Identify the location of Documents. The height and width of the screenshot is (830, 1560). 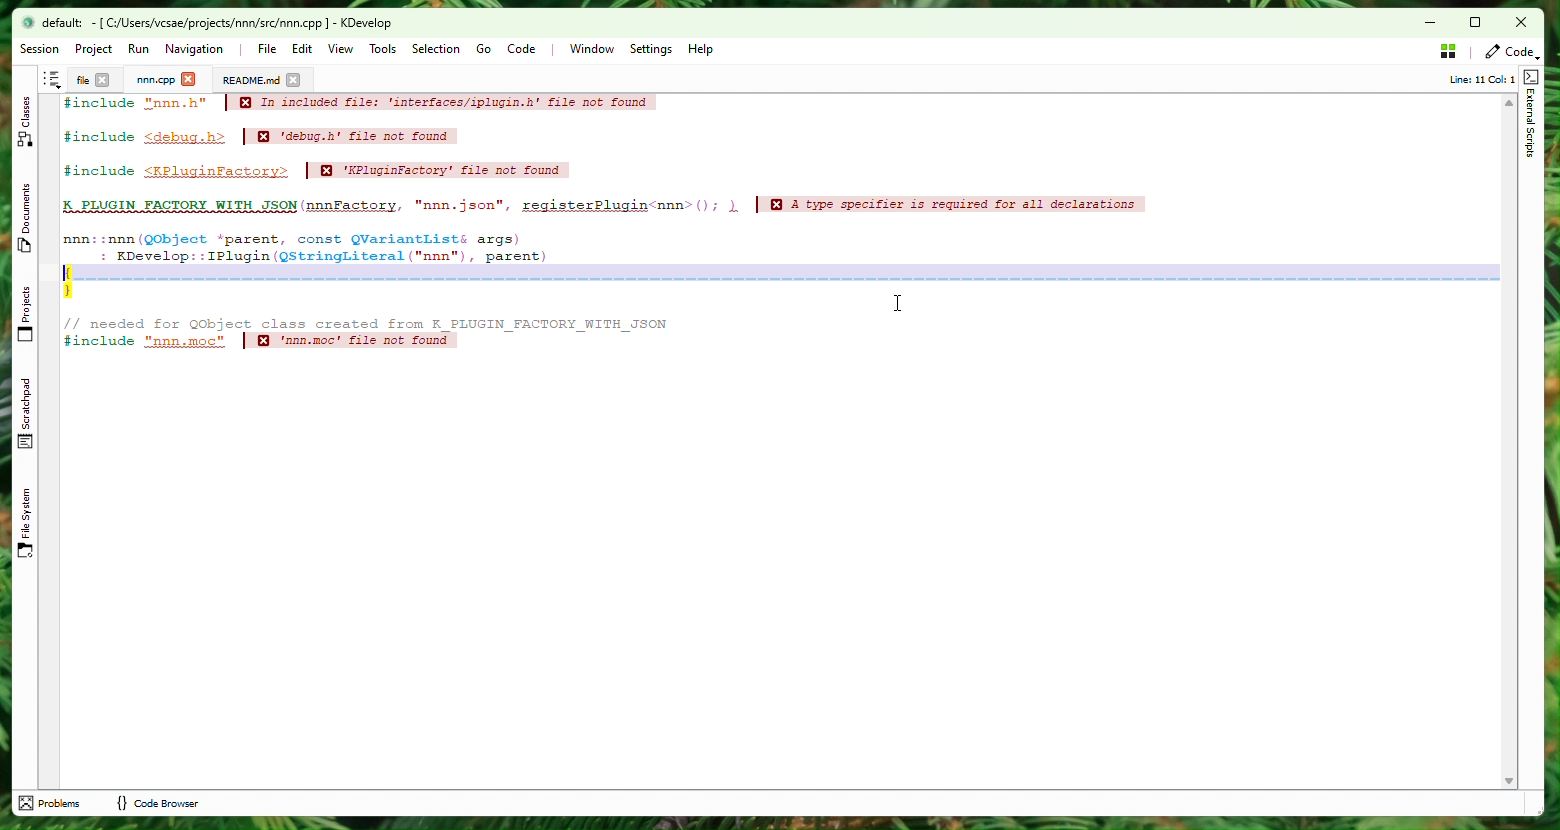
(28, 223).